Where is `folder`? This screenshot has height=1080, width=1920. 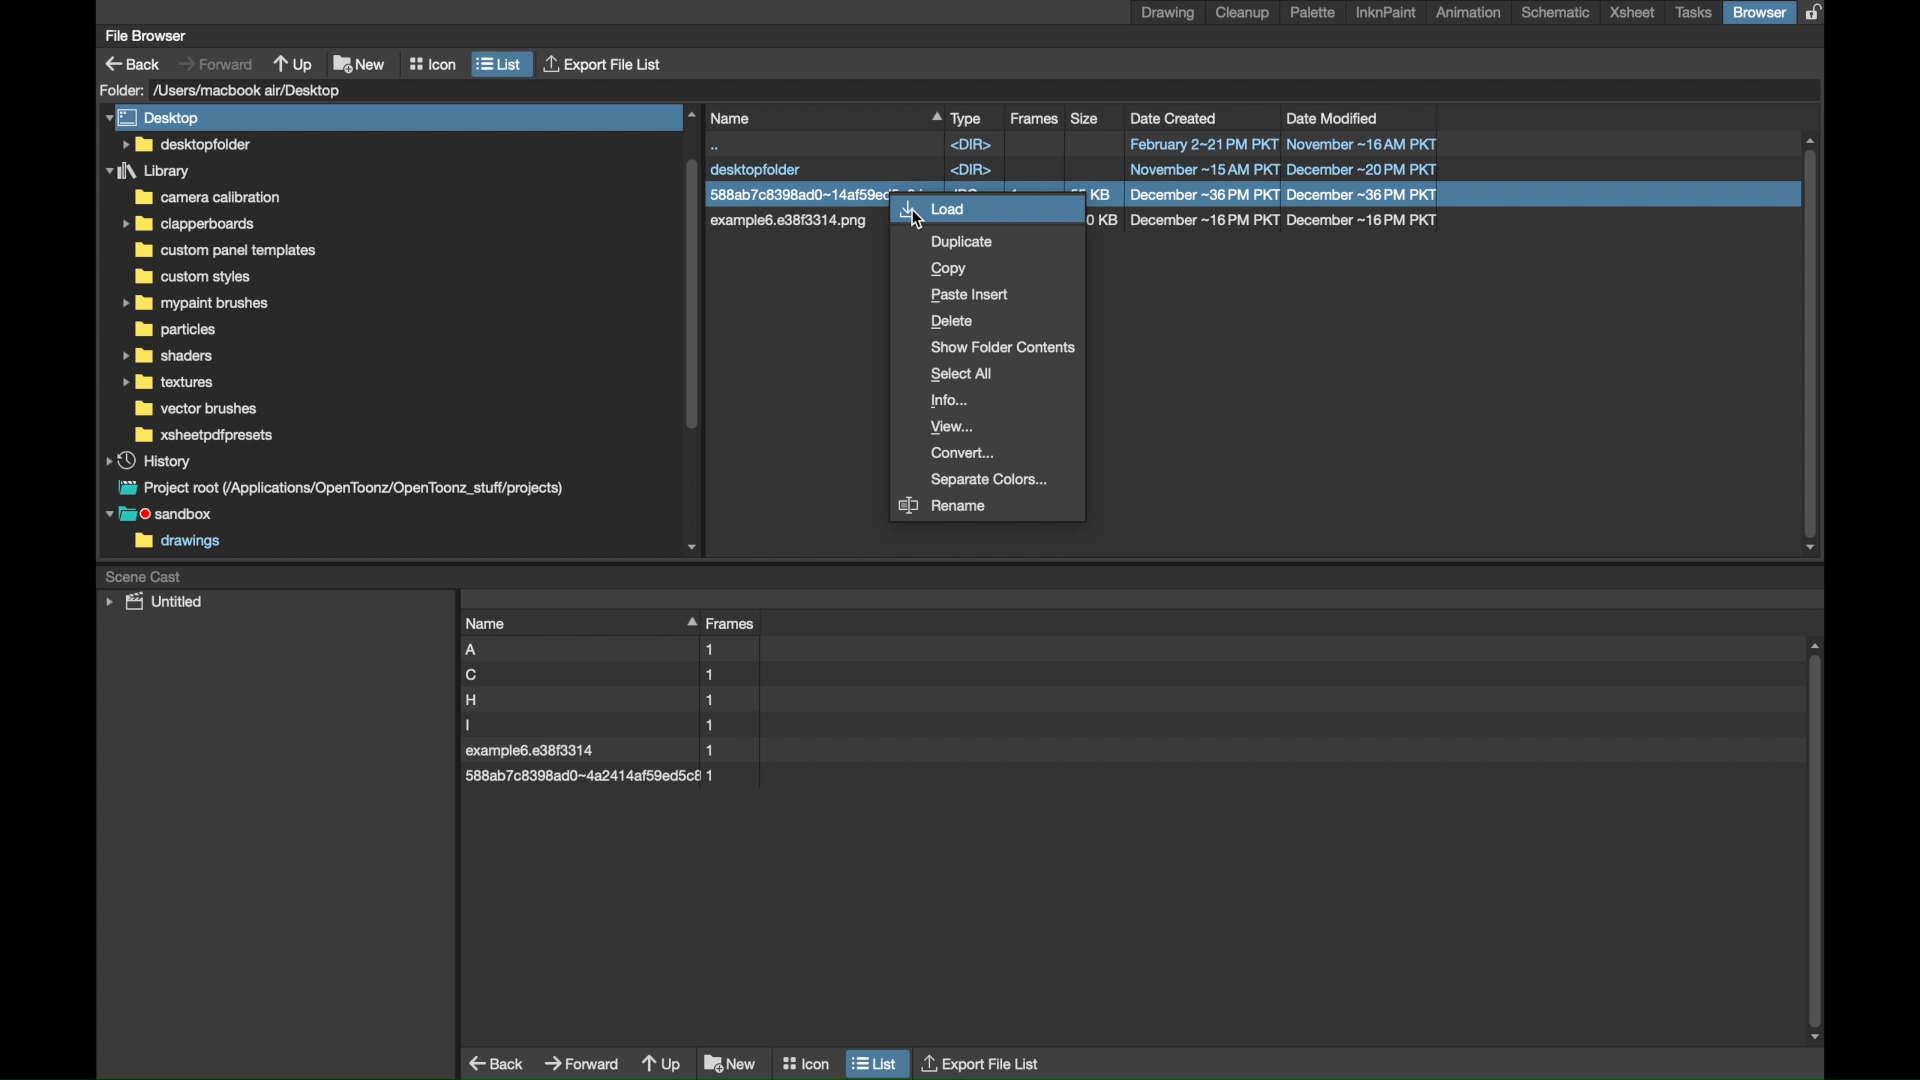
folder is located at coordinates (149, 171).